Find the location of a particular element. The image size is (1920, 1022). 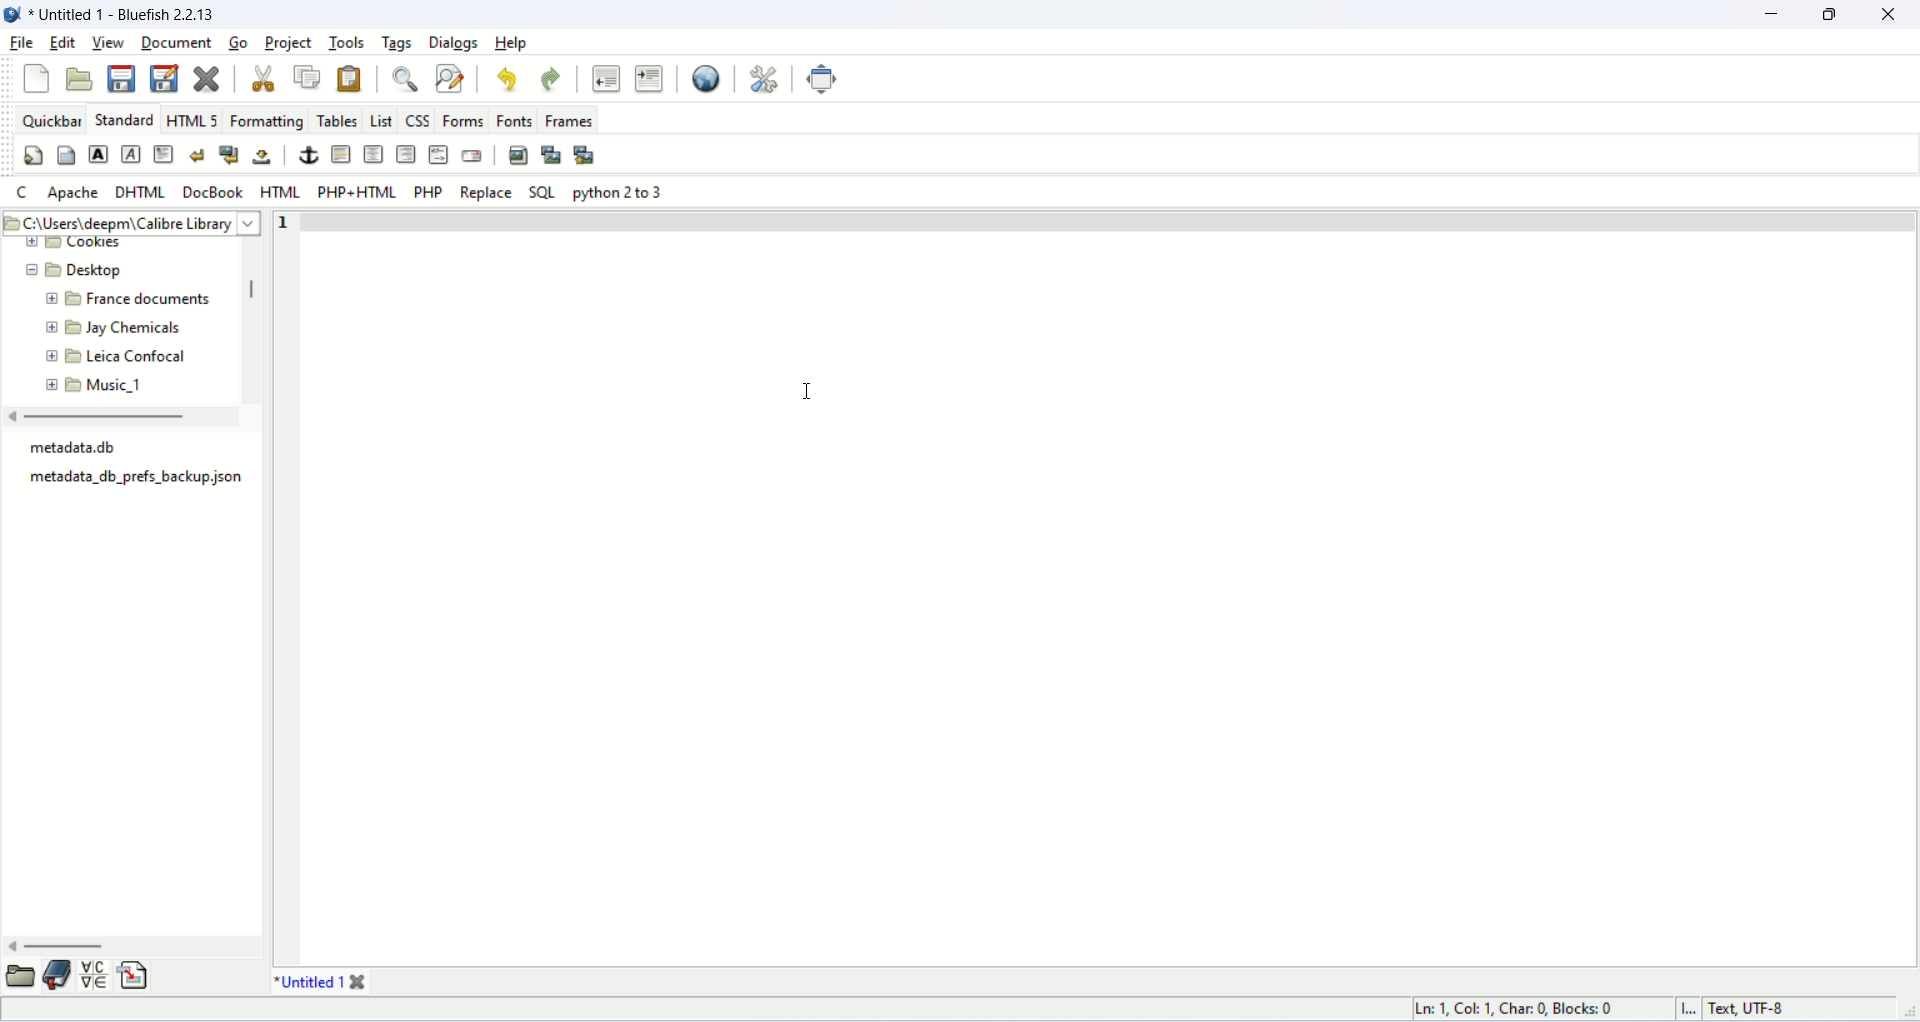

folder name is located at coordinates (112, 356).